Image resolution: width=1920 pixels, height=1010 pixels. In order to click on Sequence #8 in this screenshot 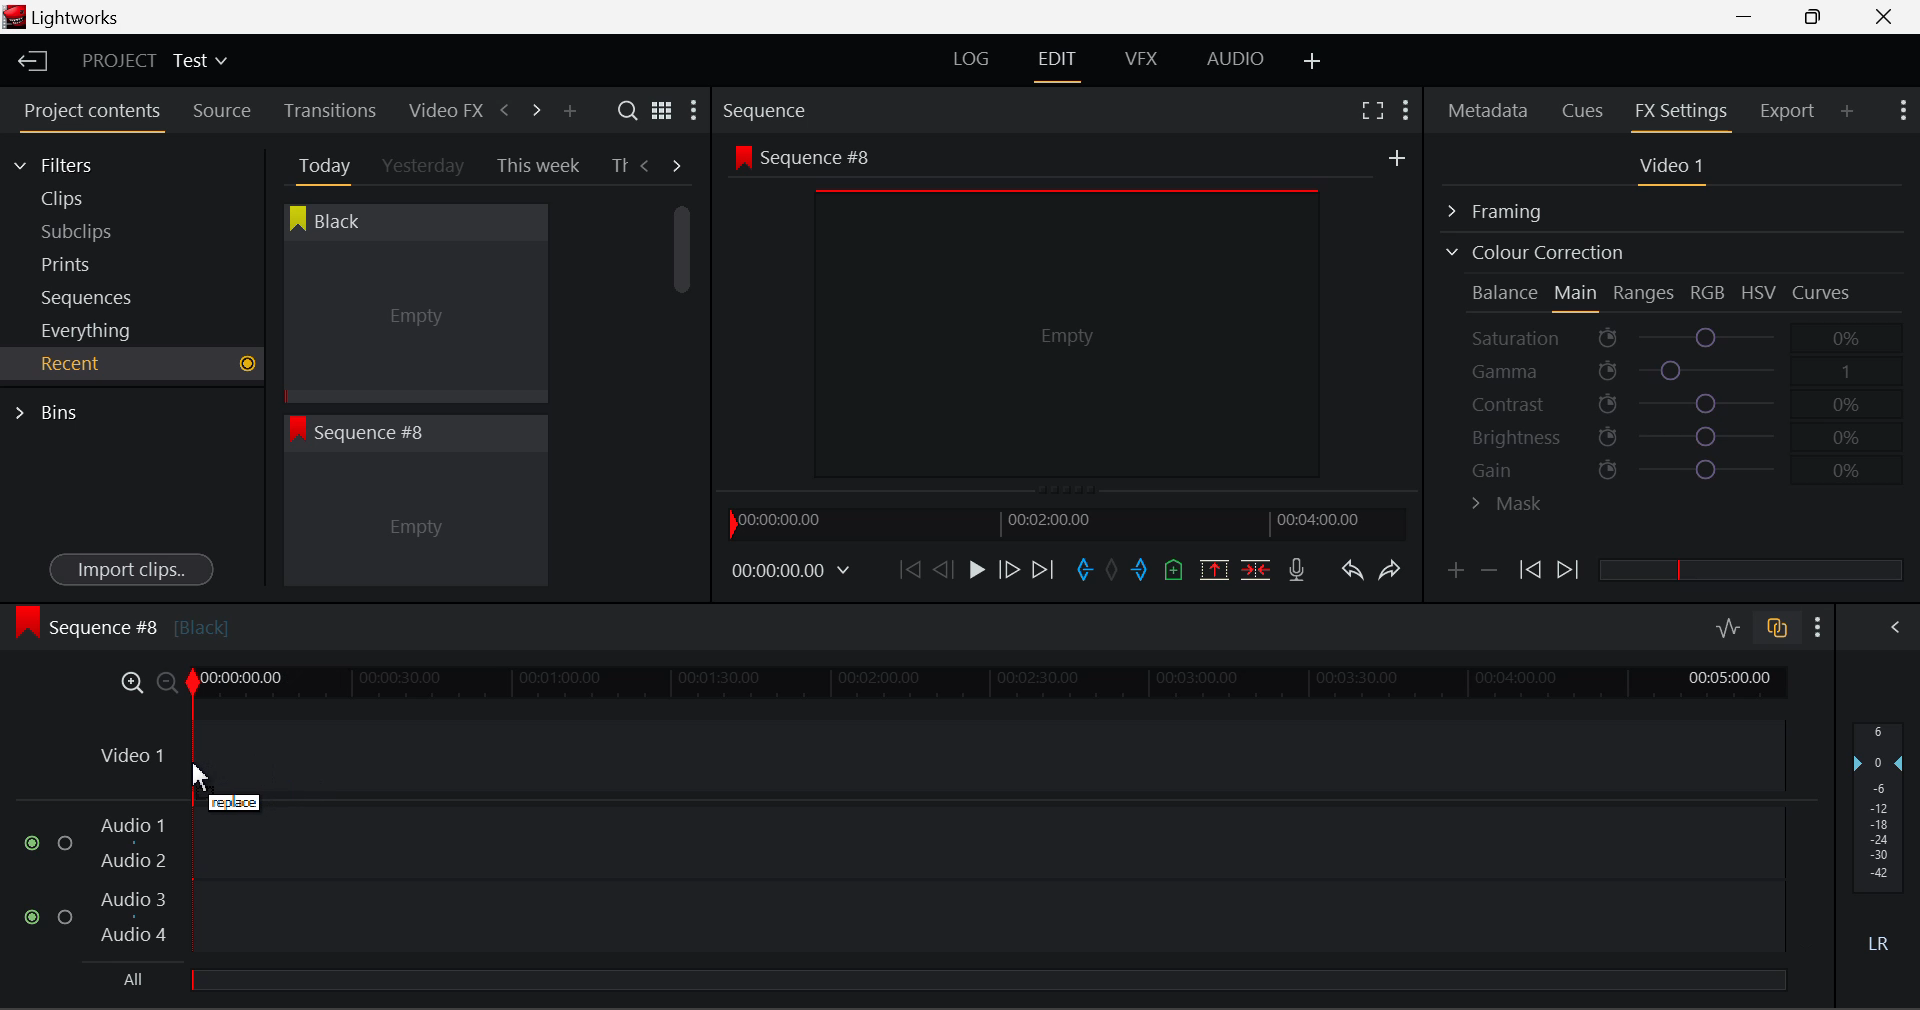, I will do `click(121, 623)`.